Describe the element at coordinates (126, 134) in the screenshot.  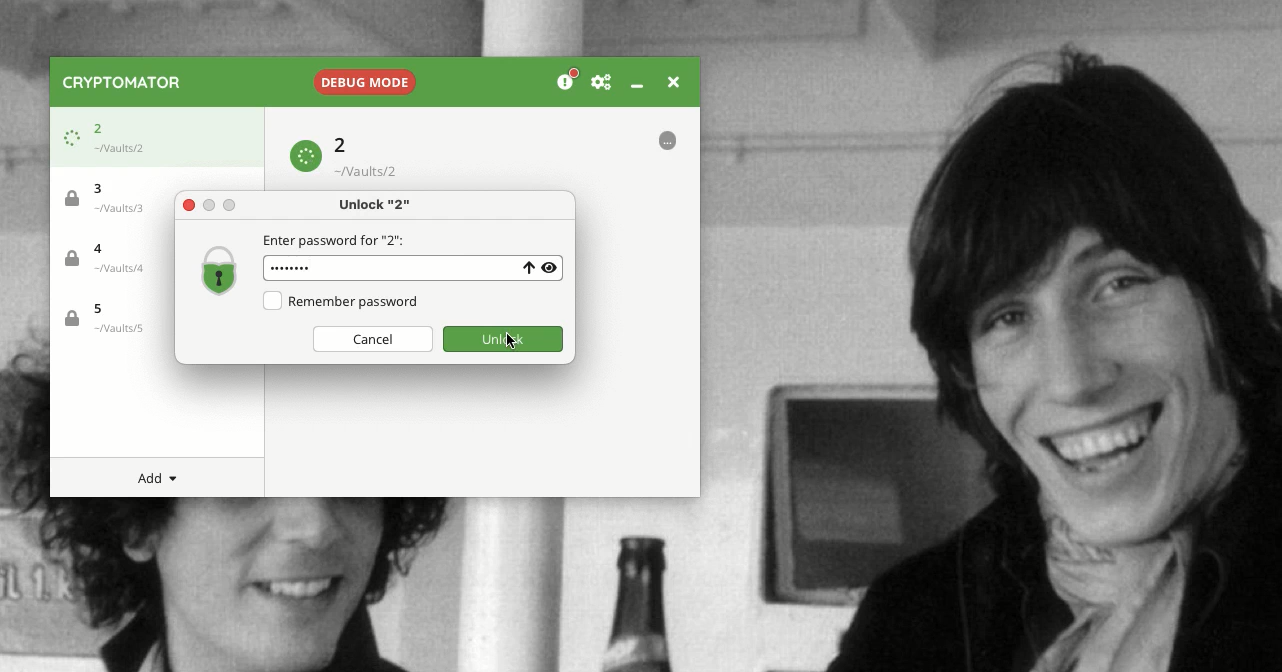
I see `Vault 2` at that location.